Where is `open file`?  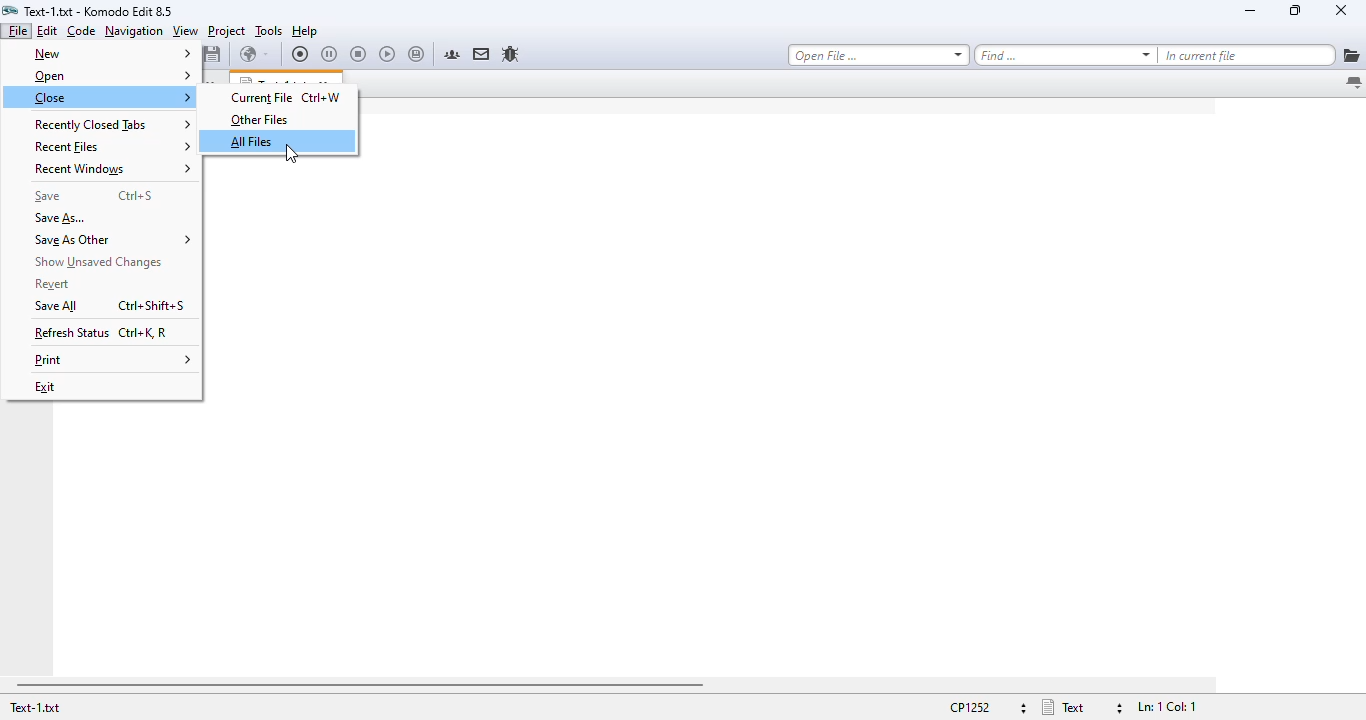
open file is located at coordinates (878, 55).